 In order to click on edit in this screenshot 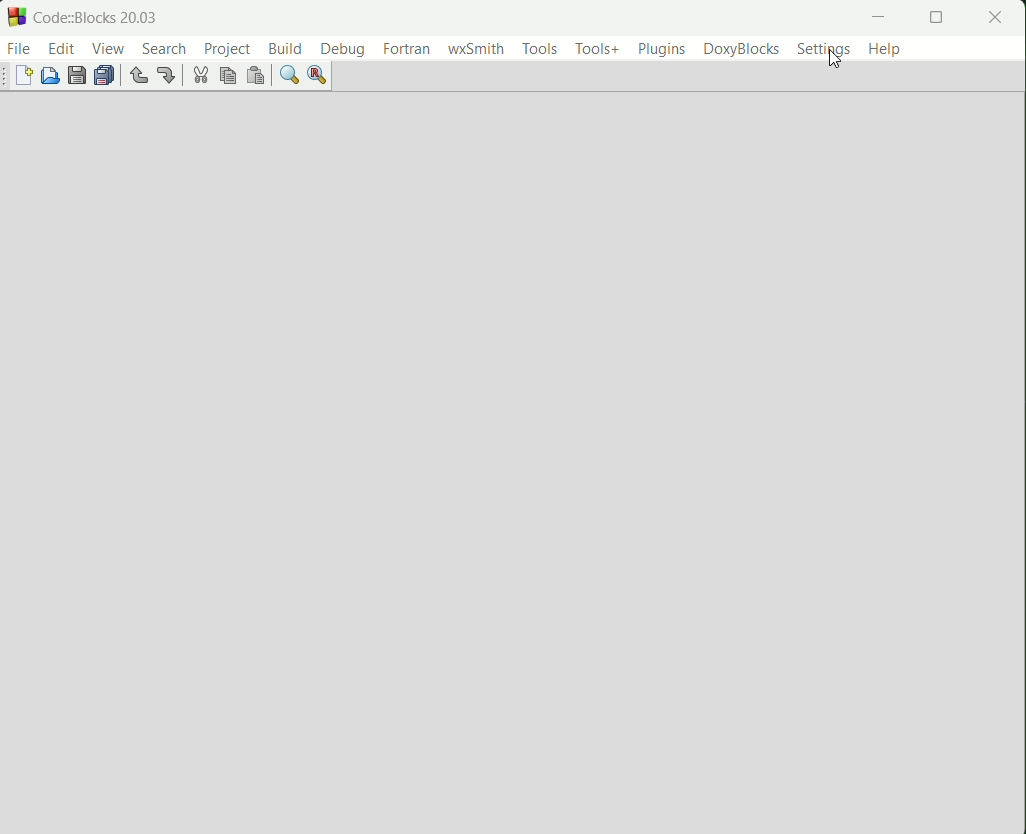, I will do `click(60, 47)`.